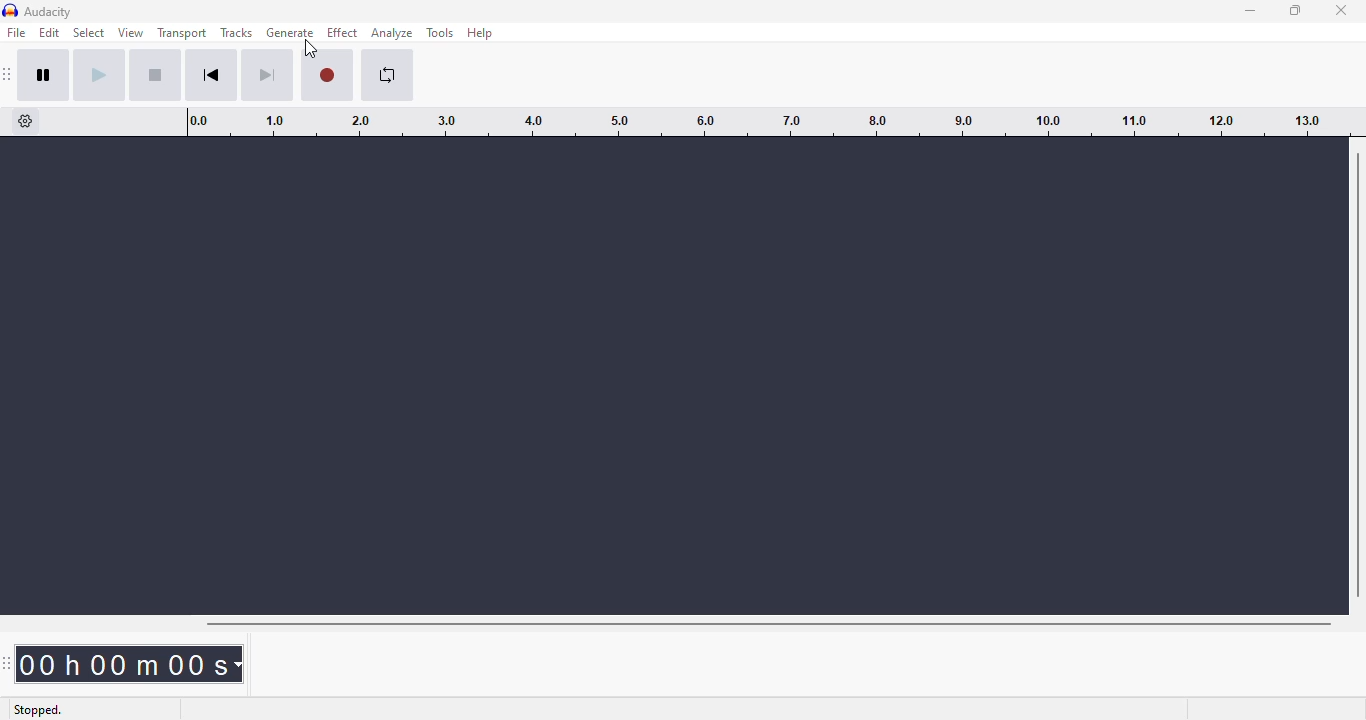 The width and height of the screenshot is (1366, 720). What do you see at coordinates (328, 74) in the screenshot?
I see `record` at bounding box center [328, 74].